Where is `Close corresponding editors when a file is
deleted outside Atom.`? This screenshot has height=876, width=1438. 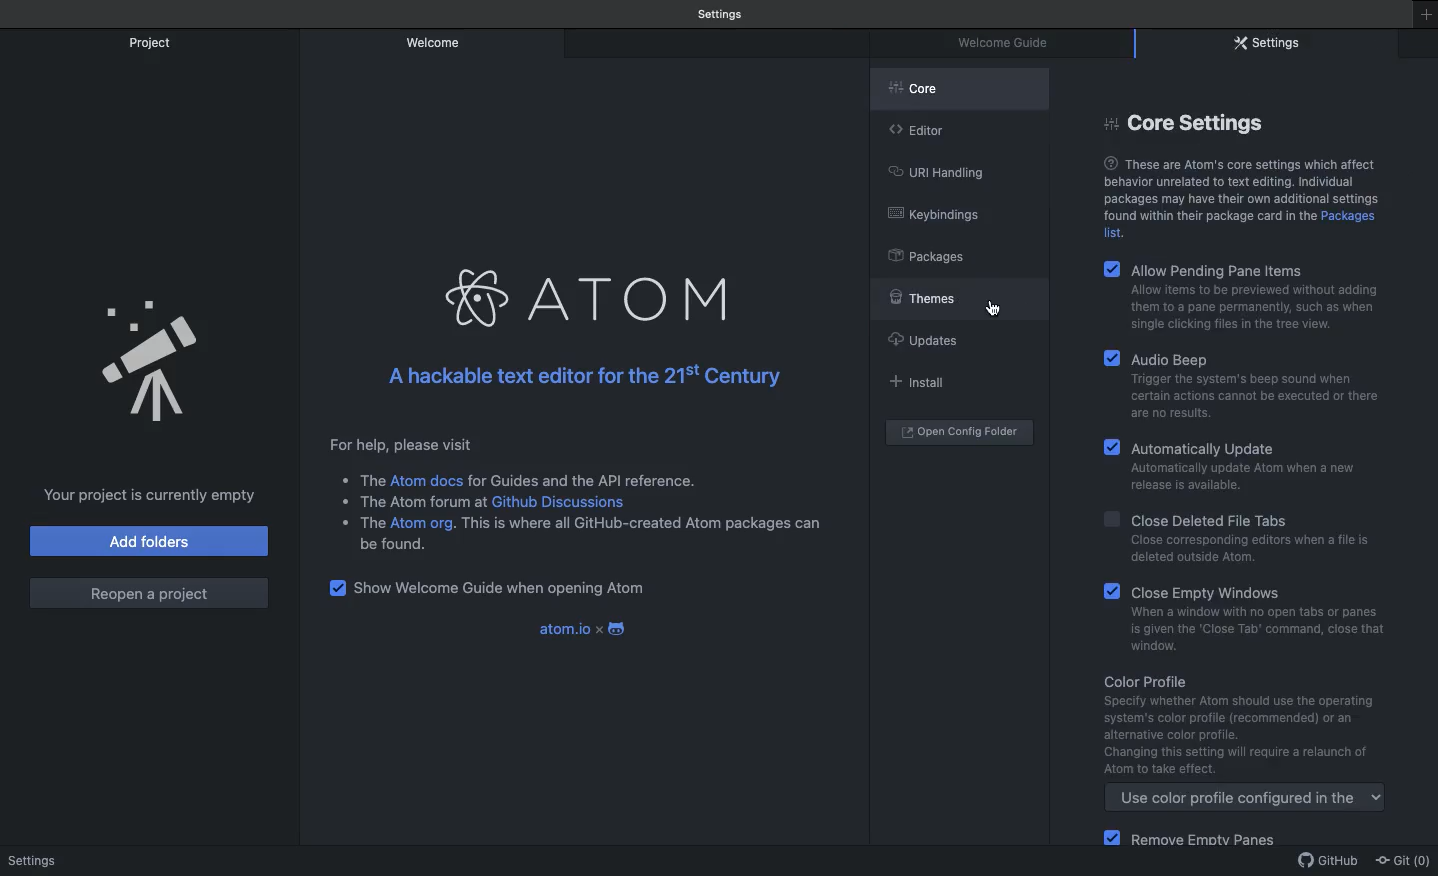 Close corresponding editors when a file is
deleted outside Atom. is located at coordinates (1248, 553).